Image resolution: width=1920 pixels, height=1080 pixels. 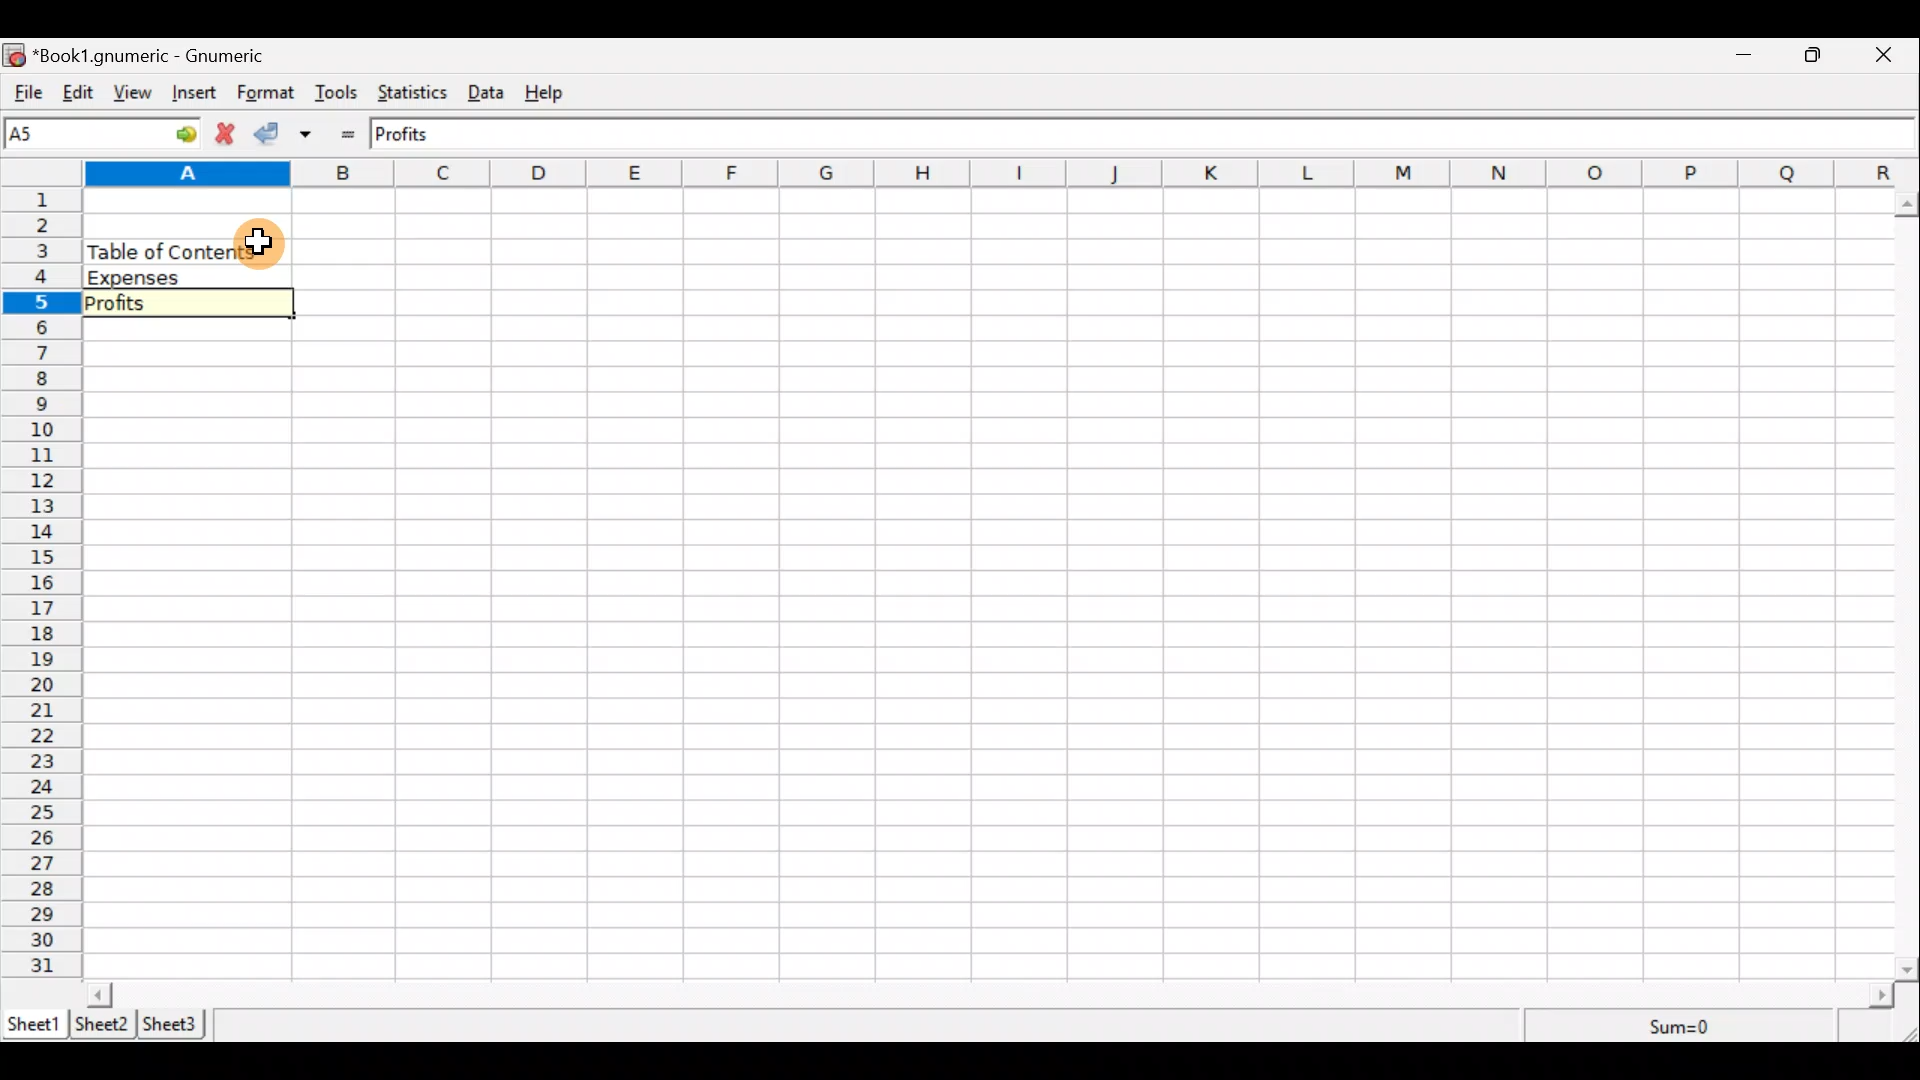 I want to click on scroll right, so click(x=1881, y=996).